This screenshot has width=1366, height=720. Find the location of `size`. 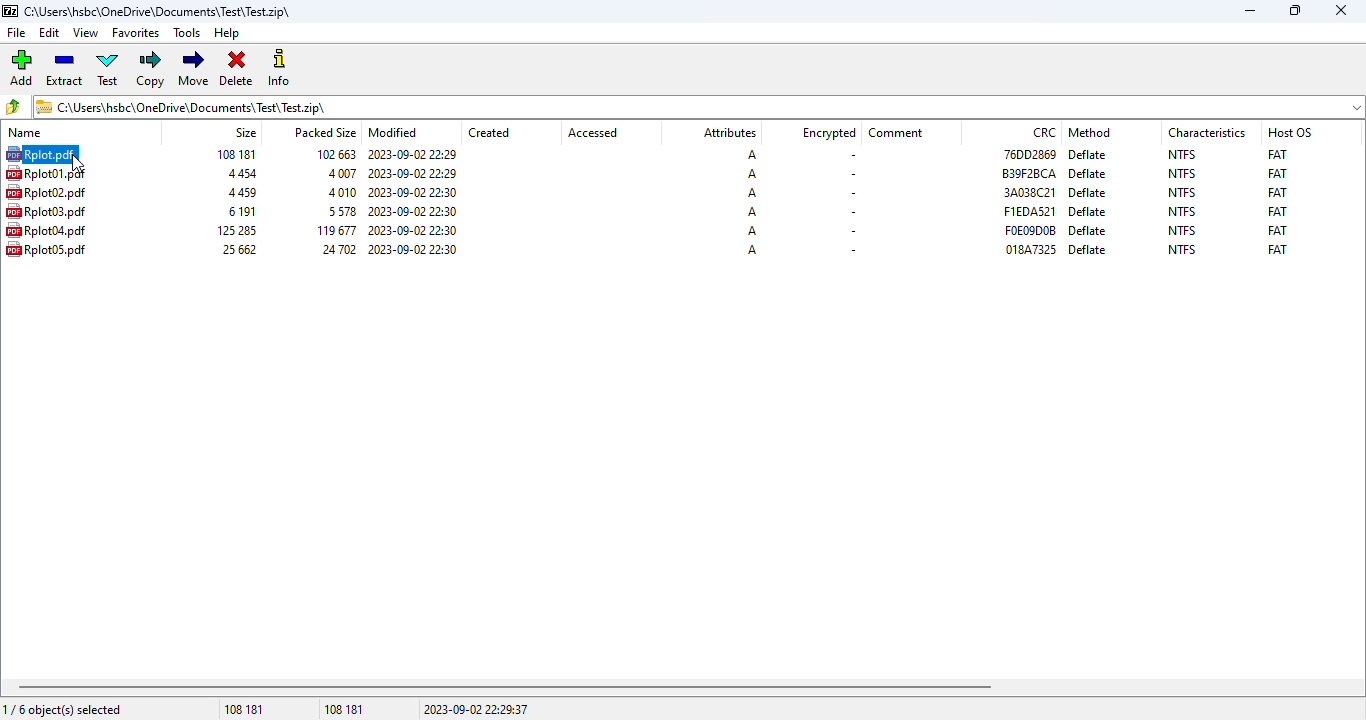

size is located at coordinates (235, 154).